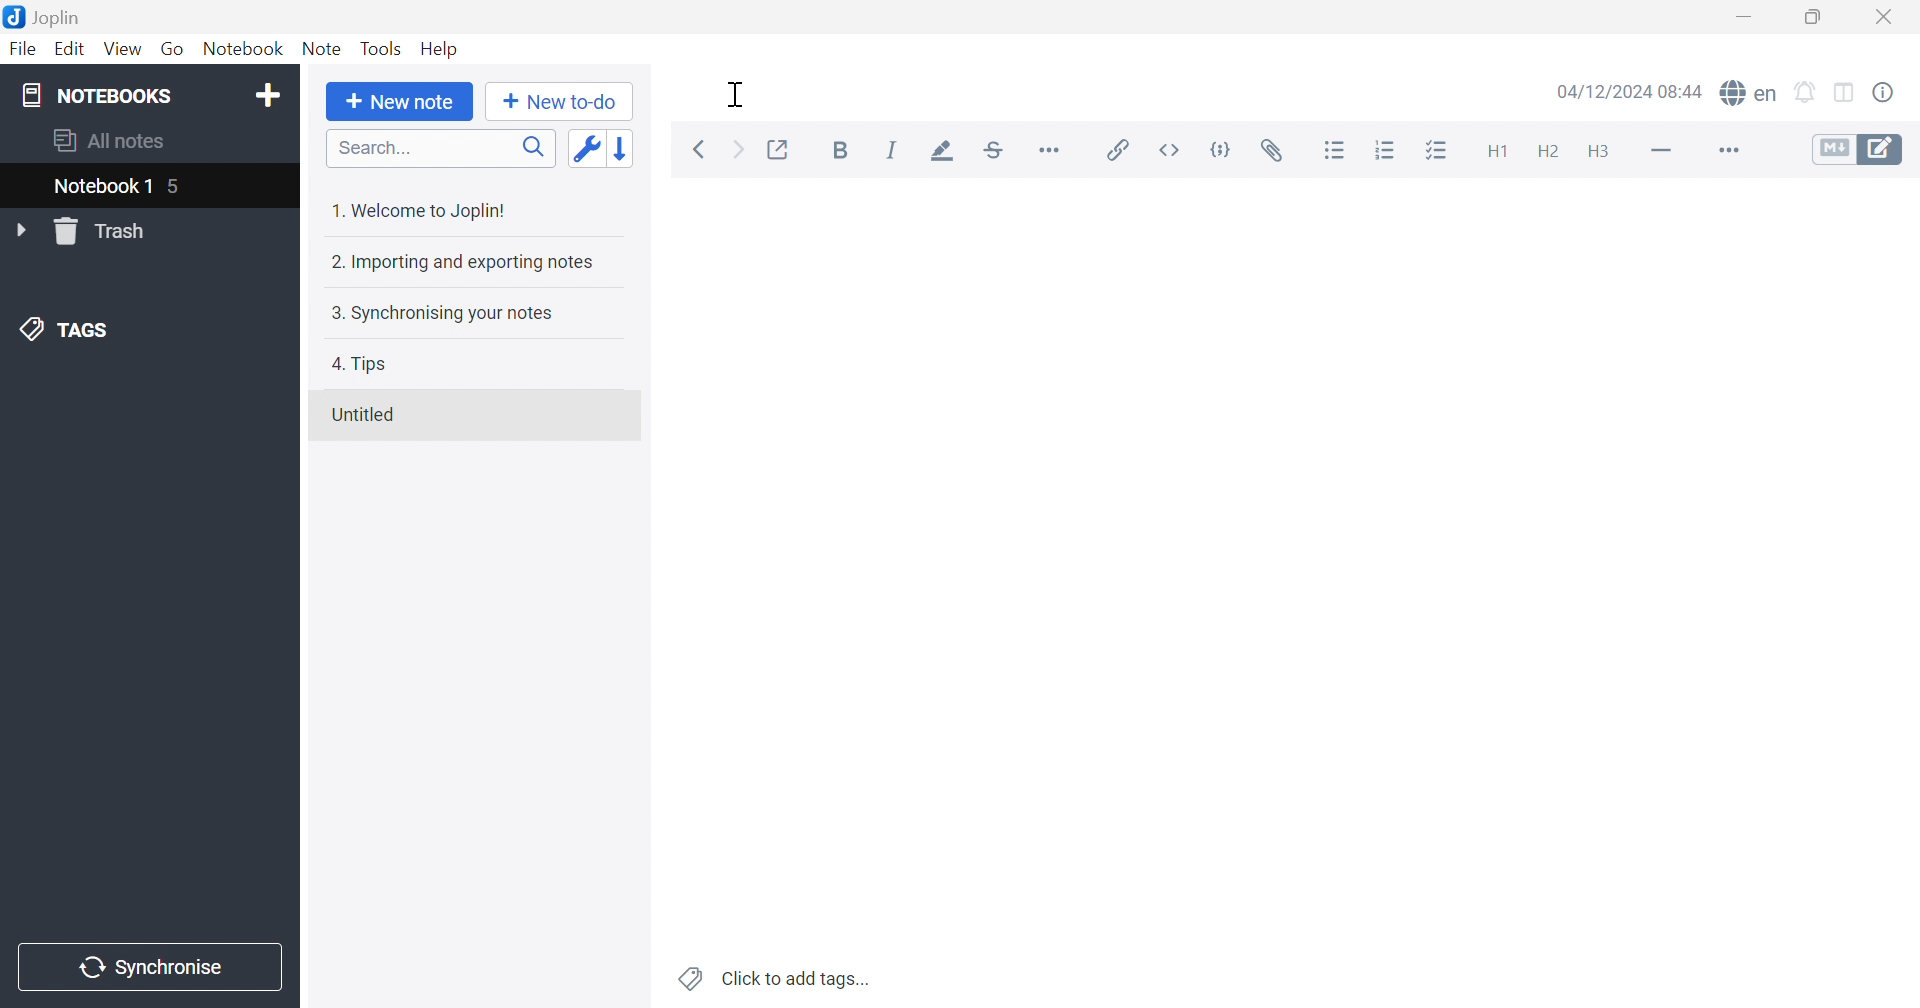 The image size is (1920, 1008). What do you see at coordinates (458, 264) in the screenshot?
I see `2. Importing and exporting notes` at bounding box center [458, 264].